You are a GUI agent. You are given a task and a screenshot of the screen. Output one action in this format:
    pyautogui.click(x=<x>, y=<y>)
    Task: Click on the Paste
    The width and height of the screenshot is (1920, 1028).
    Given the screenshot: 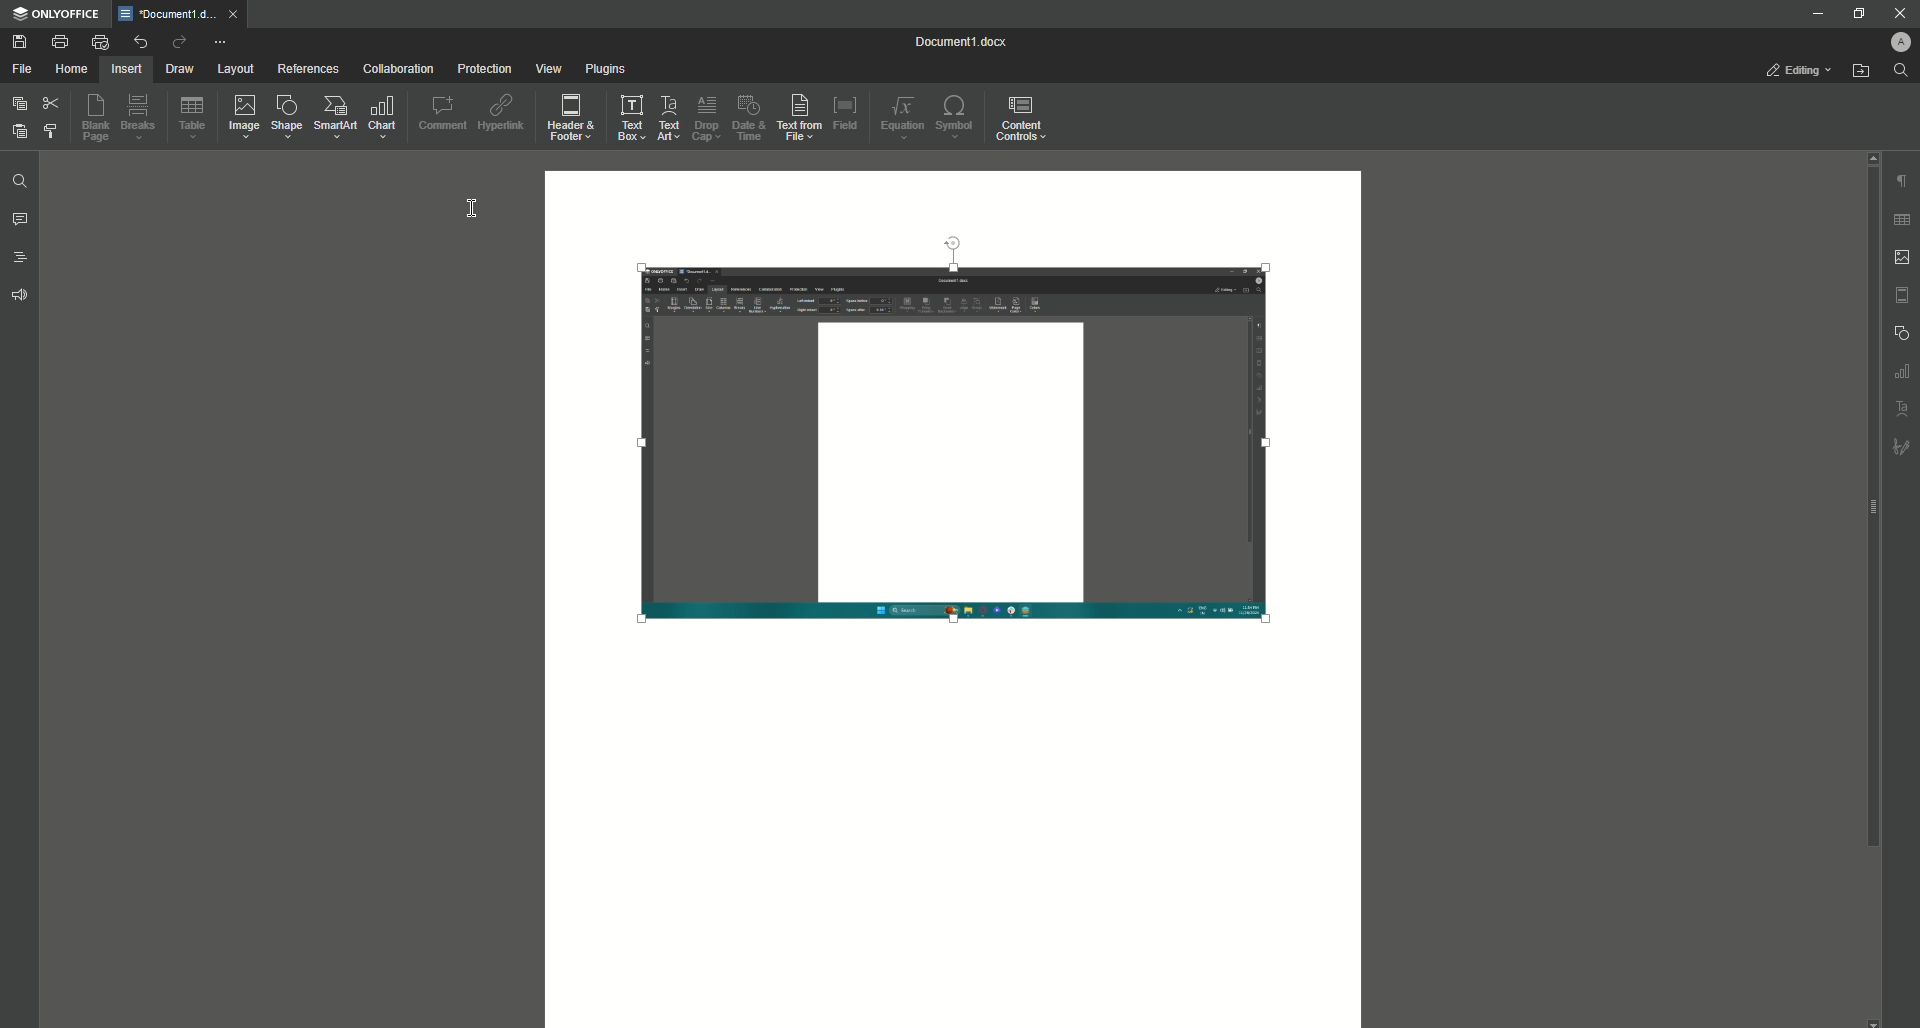 What is the action you would take?
    pyautogui.click(x=19, y=132)
    